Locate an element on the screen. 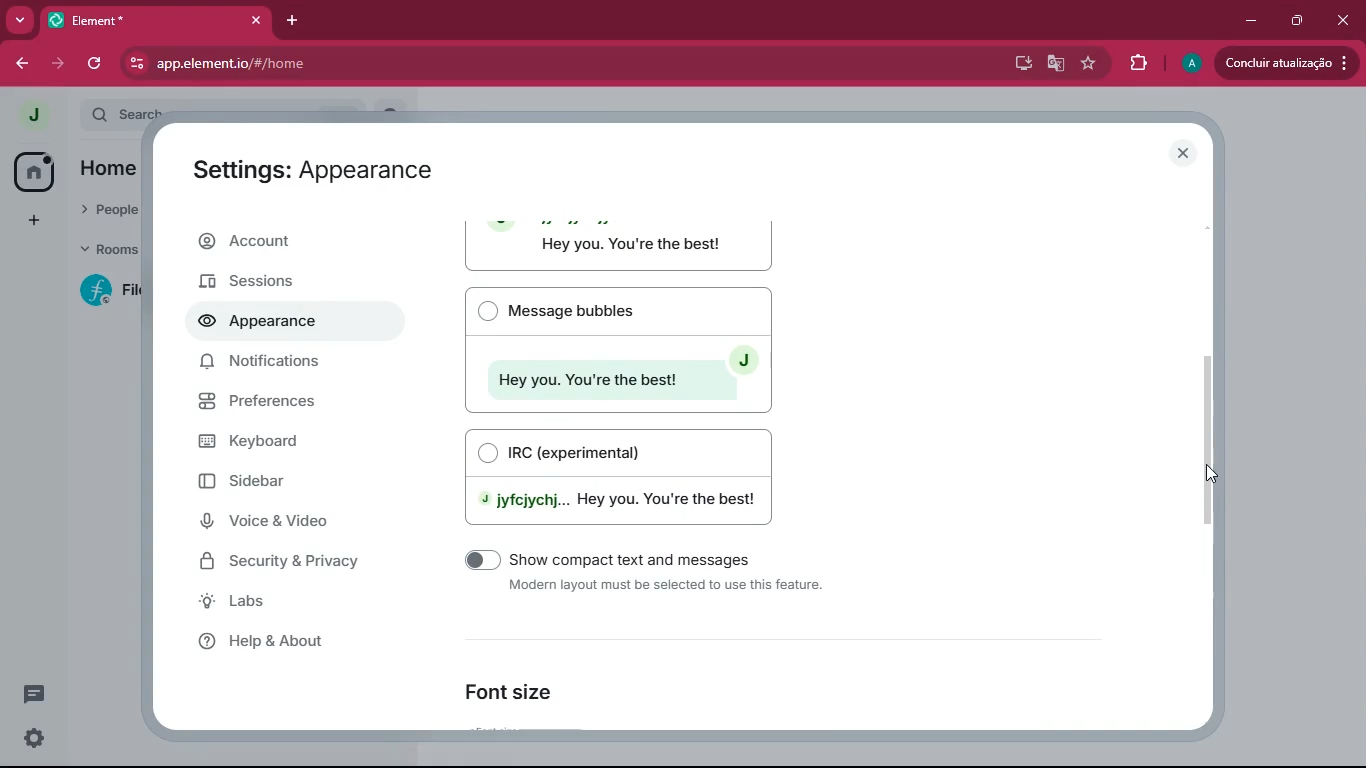 The width and height of the screenshot is (1366, 768). Cursor is located at coordinates (1212, 472).